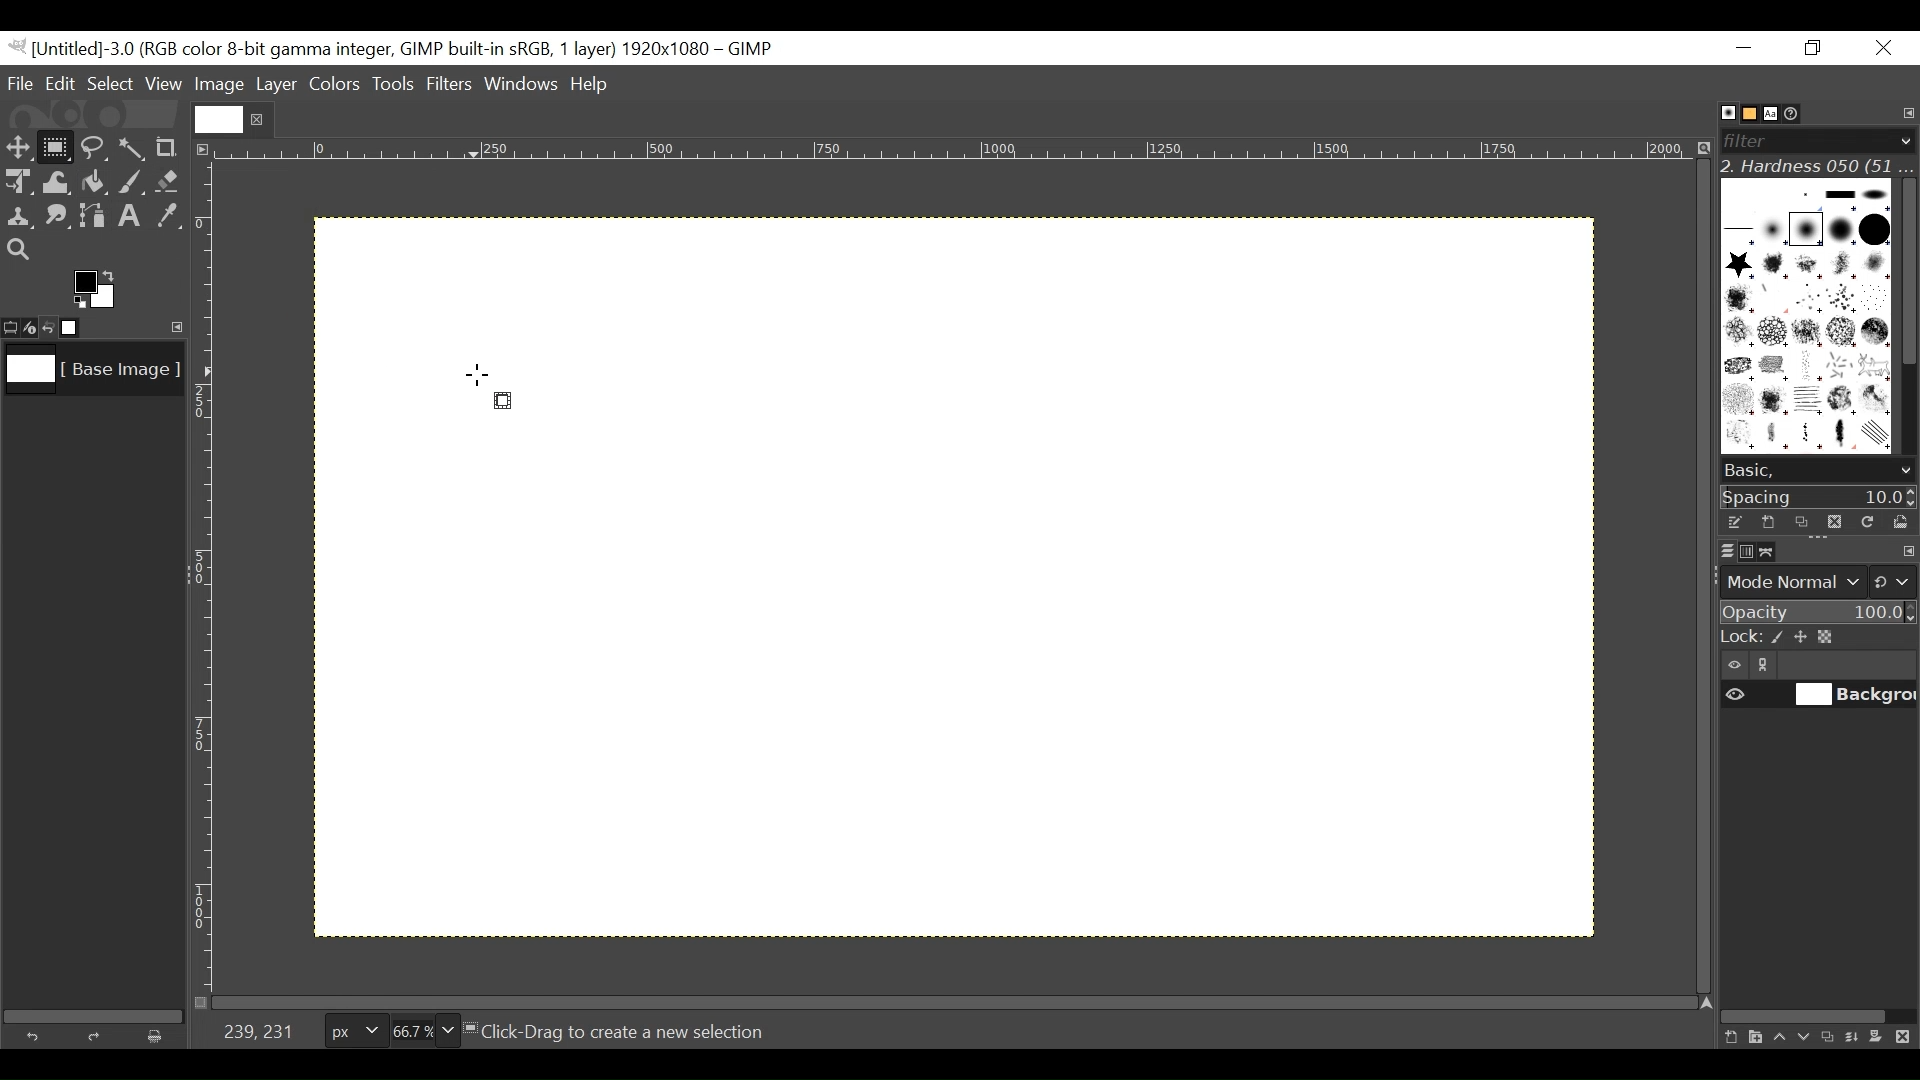 The image size is (1920, 1080). Describe the element at coordinates (260, 119) in the screenshot. I see `close` at that location.